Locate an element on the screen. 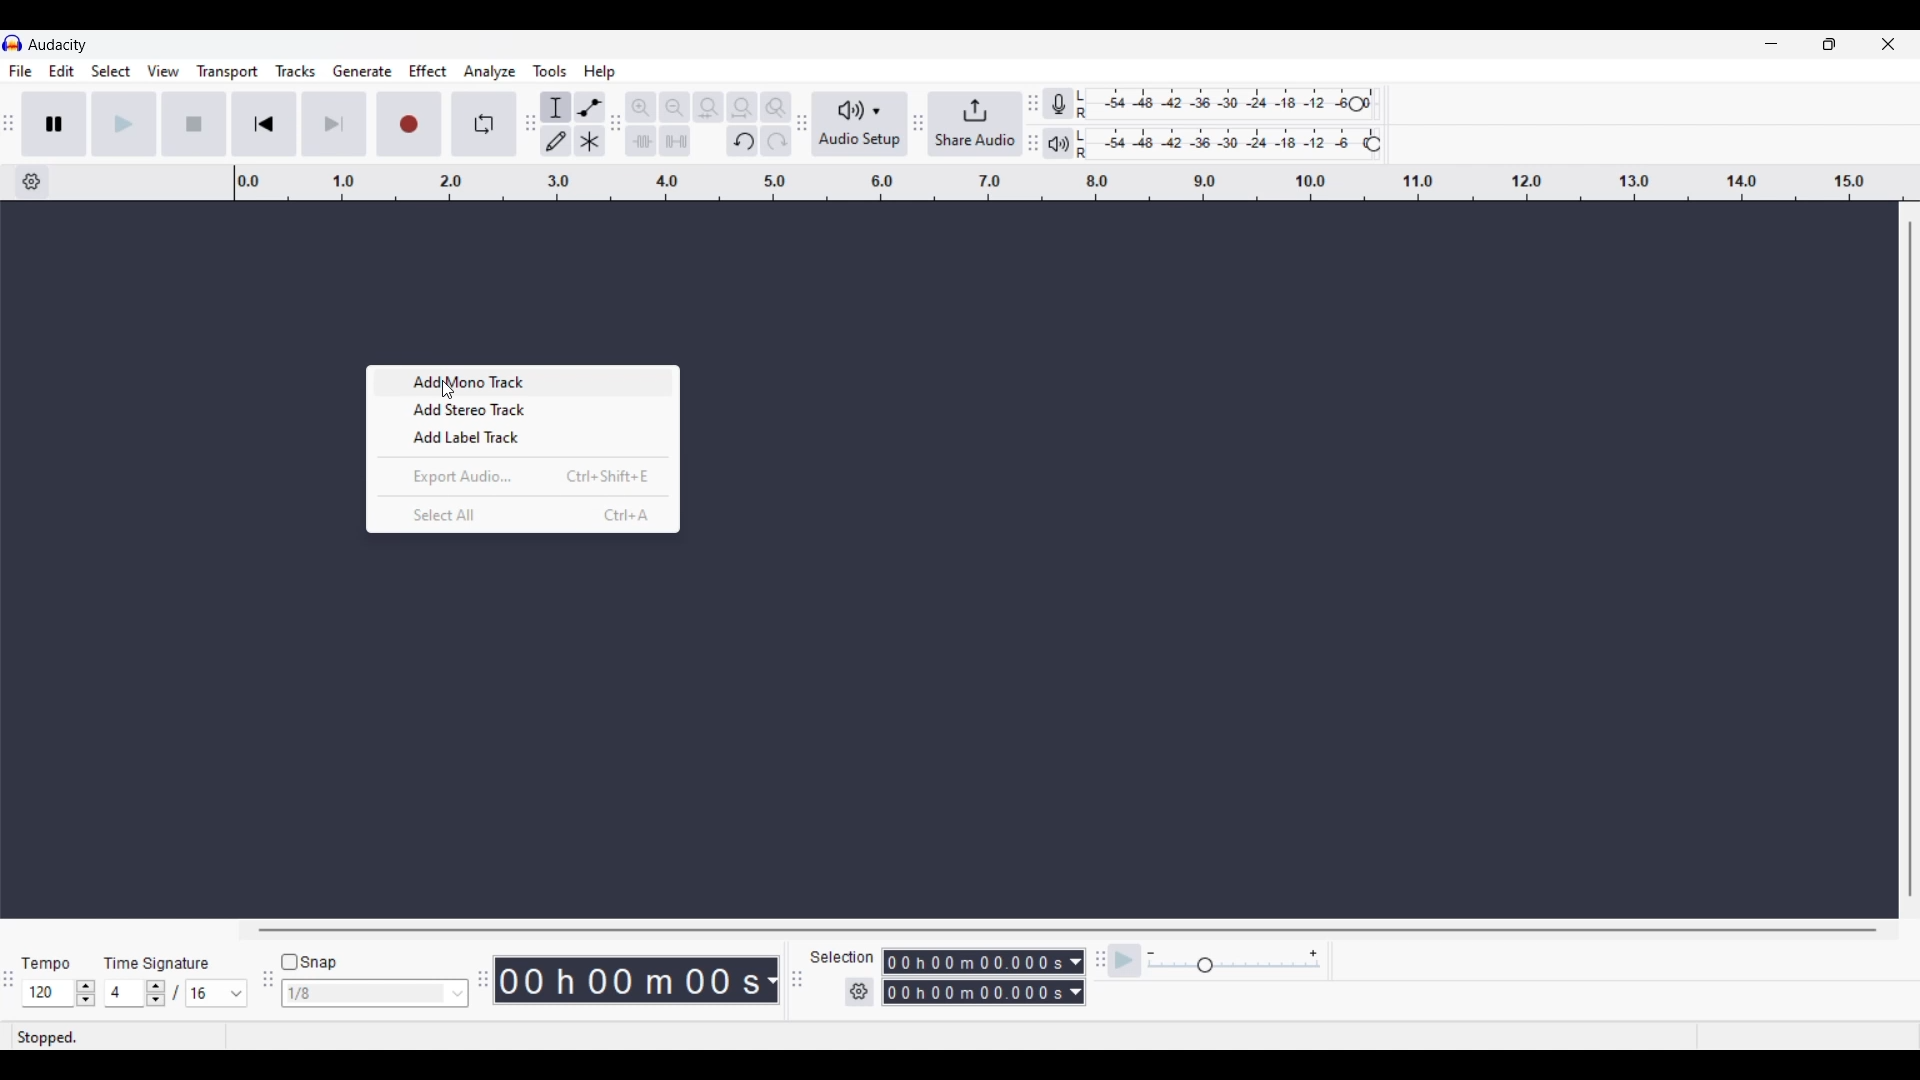  Zoom toggle is located at coordinates (775, 107).